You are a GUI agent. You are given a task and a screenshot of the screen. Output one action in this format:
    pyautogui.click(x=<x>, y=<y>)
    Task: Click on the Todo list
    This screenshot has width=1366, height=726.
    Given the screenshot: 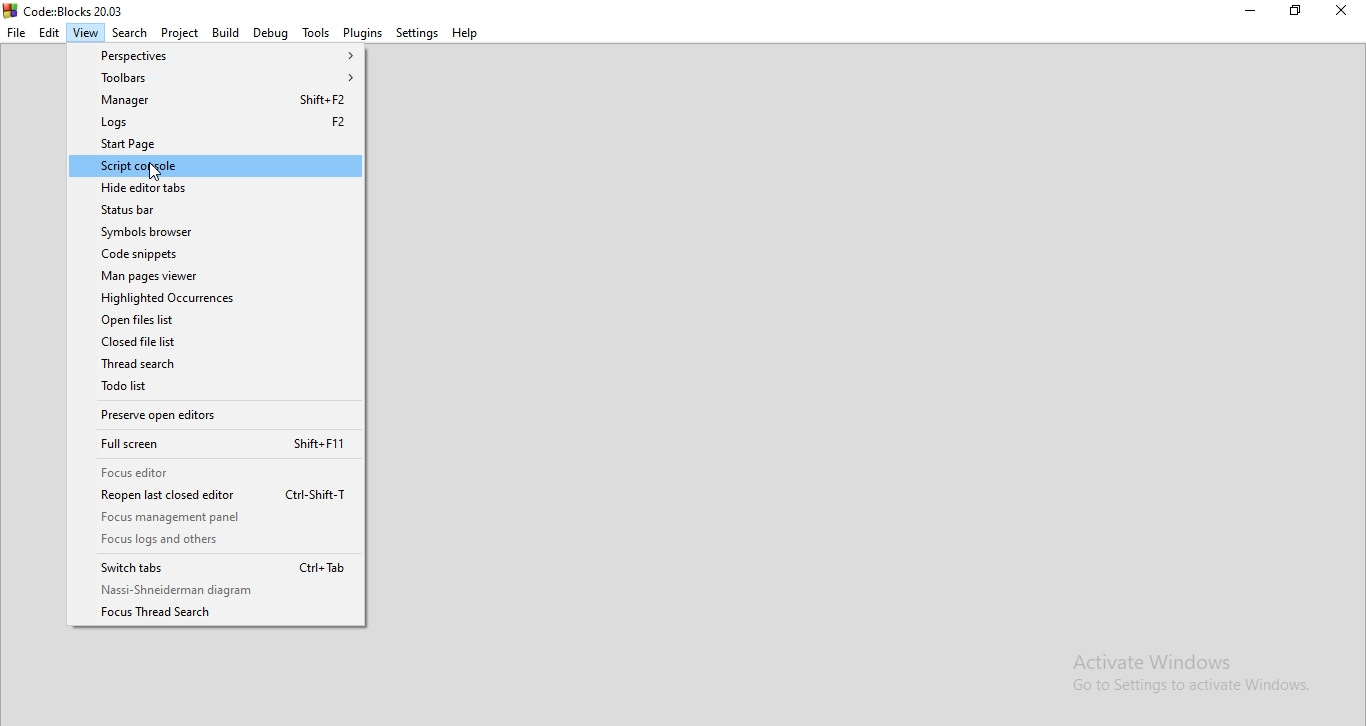 What is the action you would take?
    pyautogui.click(x=215, y=388)
    